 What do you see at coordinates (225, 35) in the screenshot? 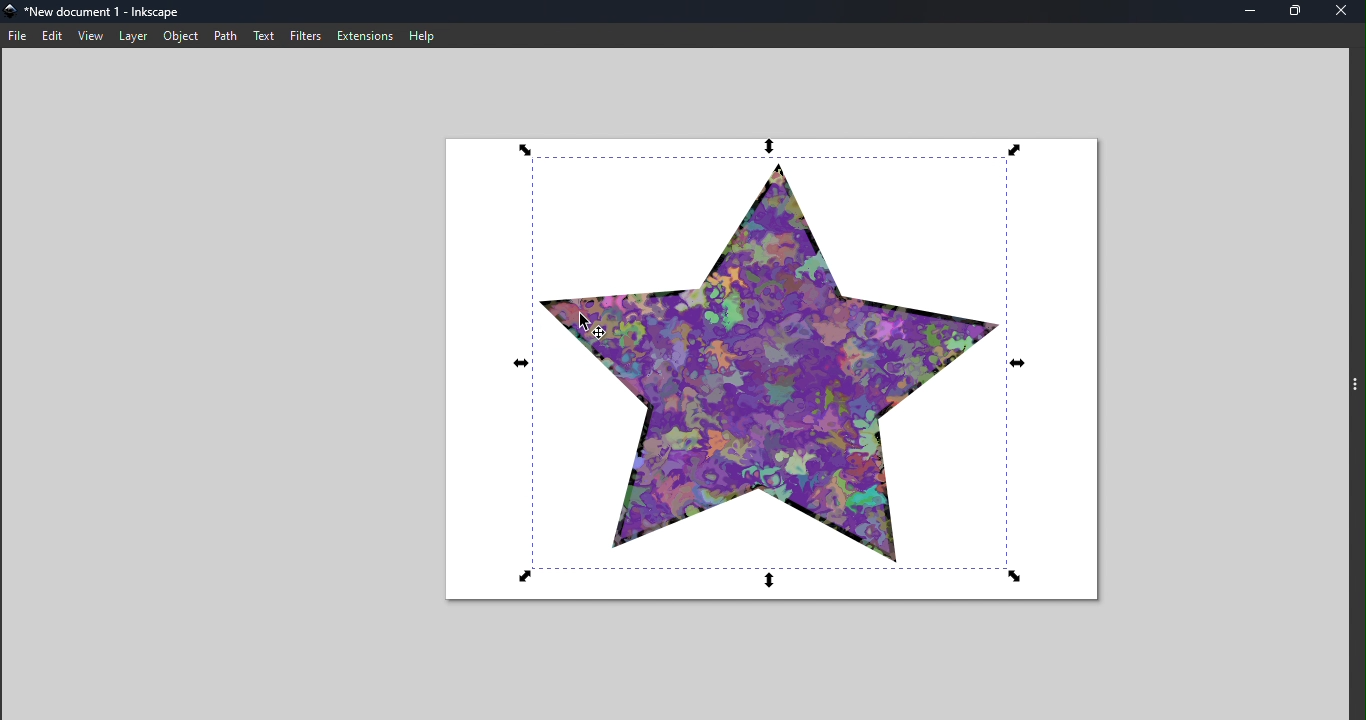
I see `Path` at bounding box center [225, 35].